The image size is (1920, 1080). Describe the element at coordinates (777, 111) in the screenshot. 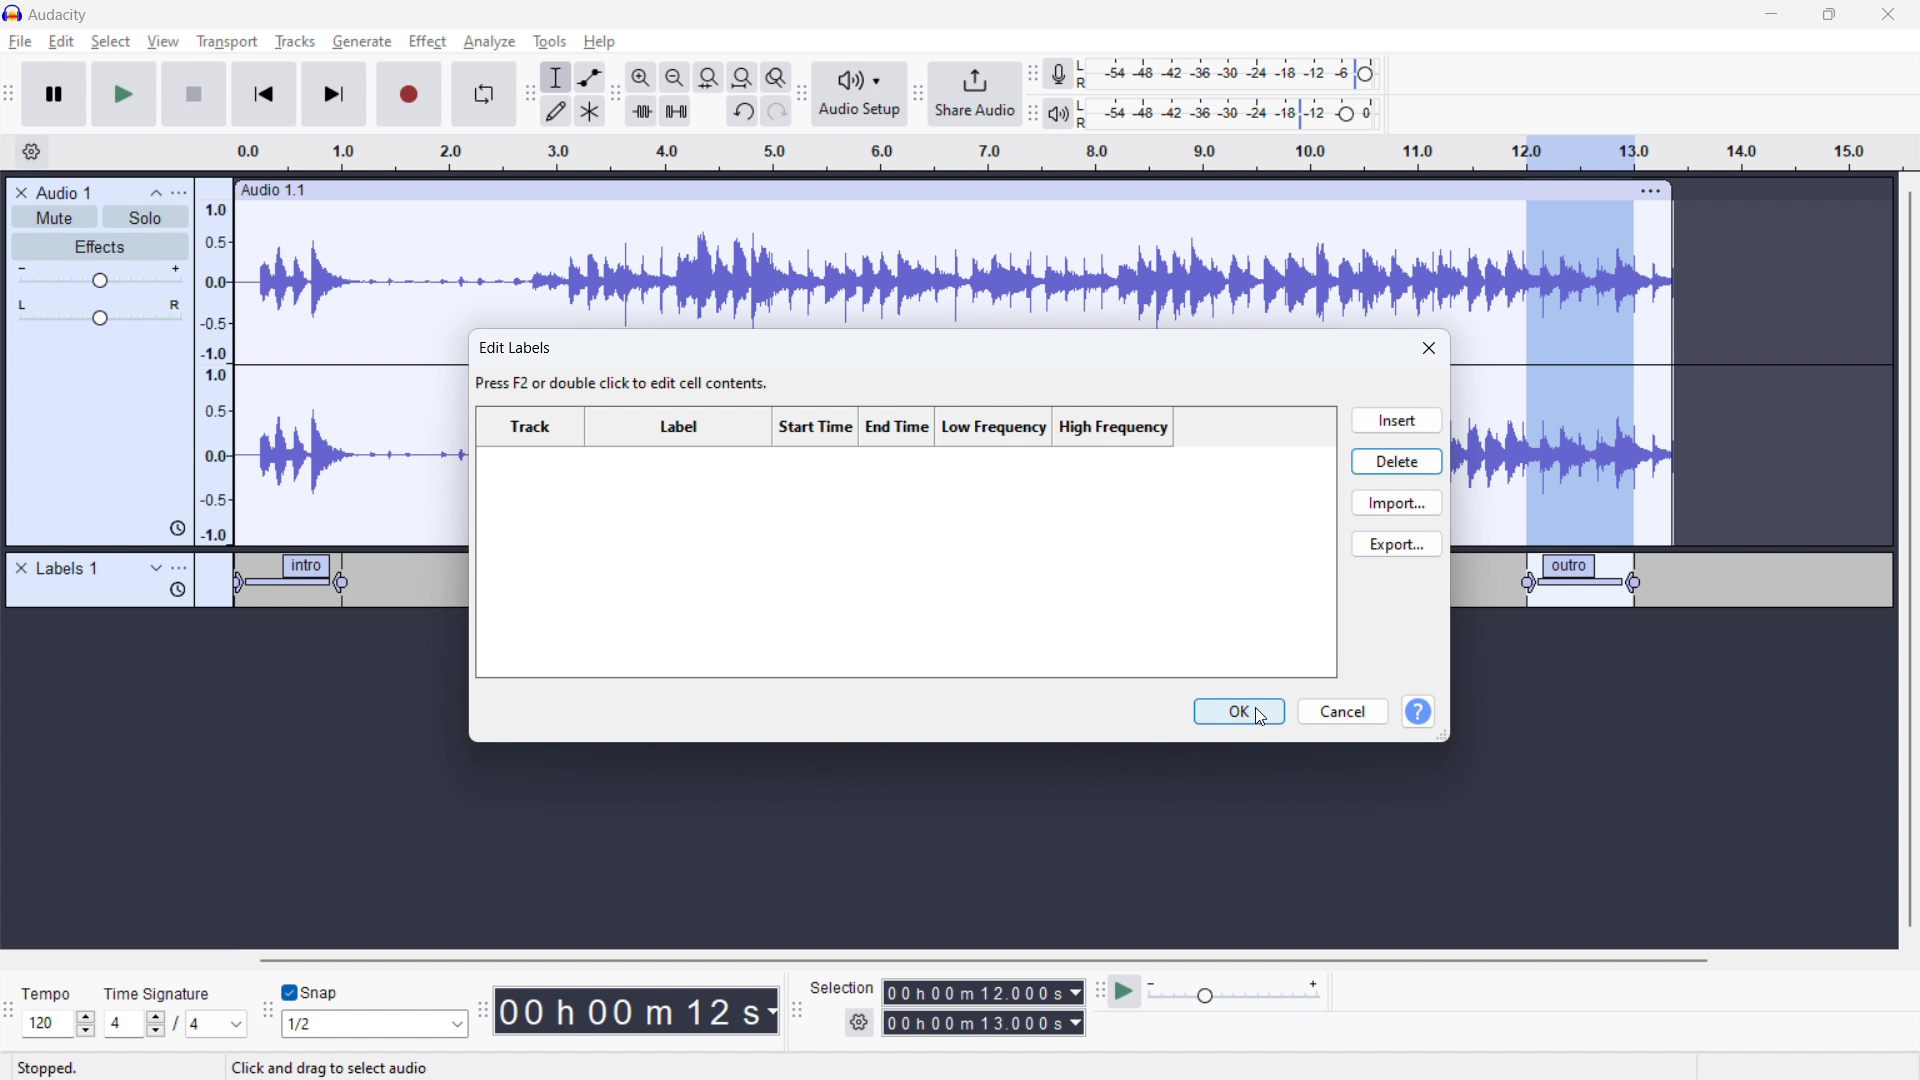

I see `undo` at that location.